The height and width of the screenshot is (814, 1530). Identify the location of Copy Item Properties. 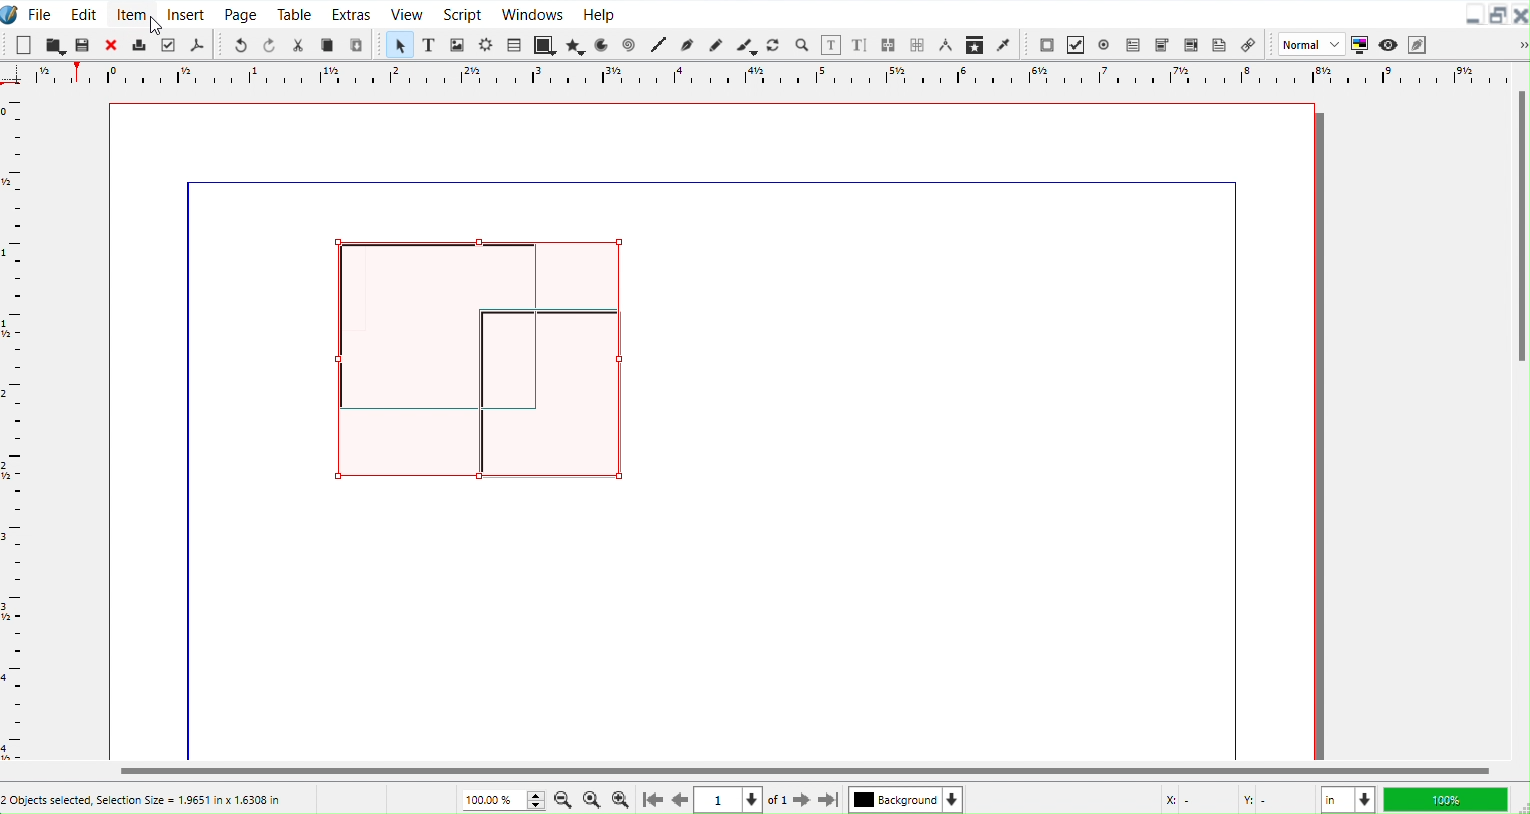
(977, 44).